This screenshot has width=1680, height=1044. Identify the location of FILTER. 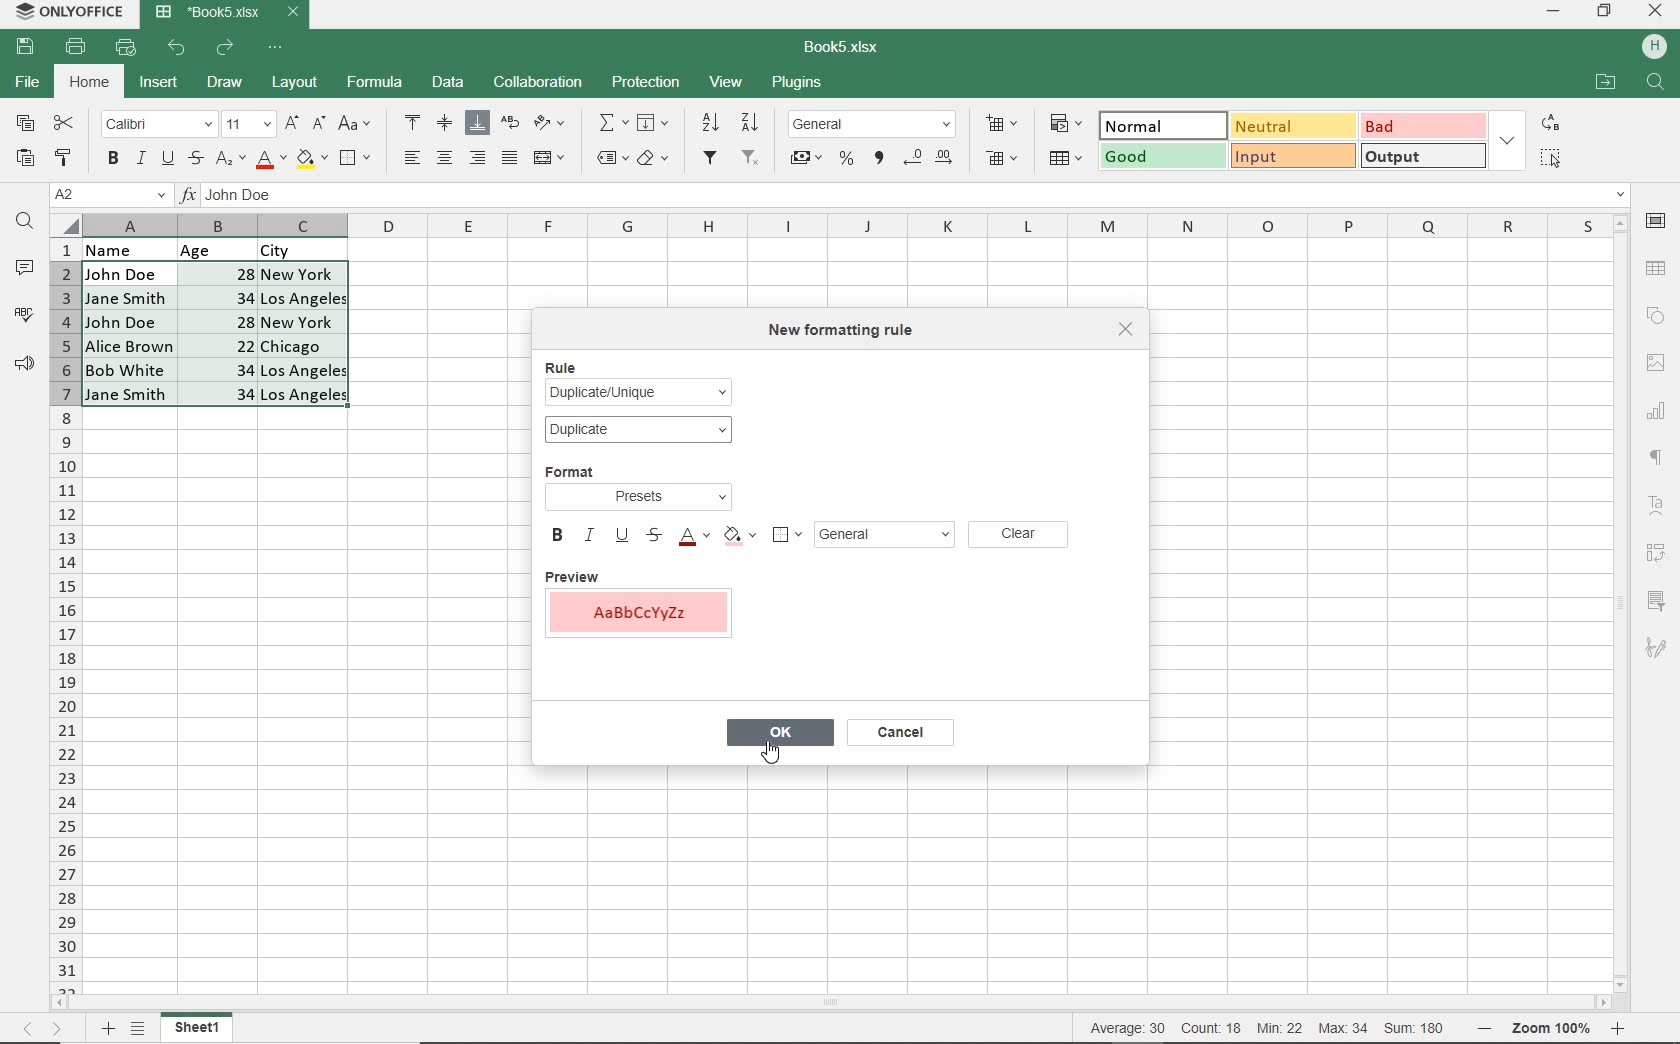
(712, 158).